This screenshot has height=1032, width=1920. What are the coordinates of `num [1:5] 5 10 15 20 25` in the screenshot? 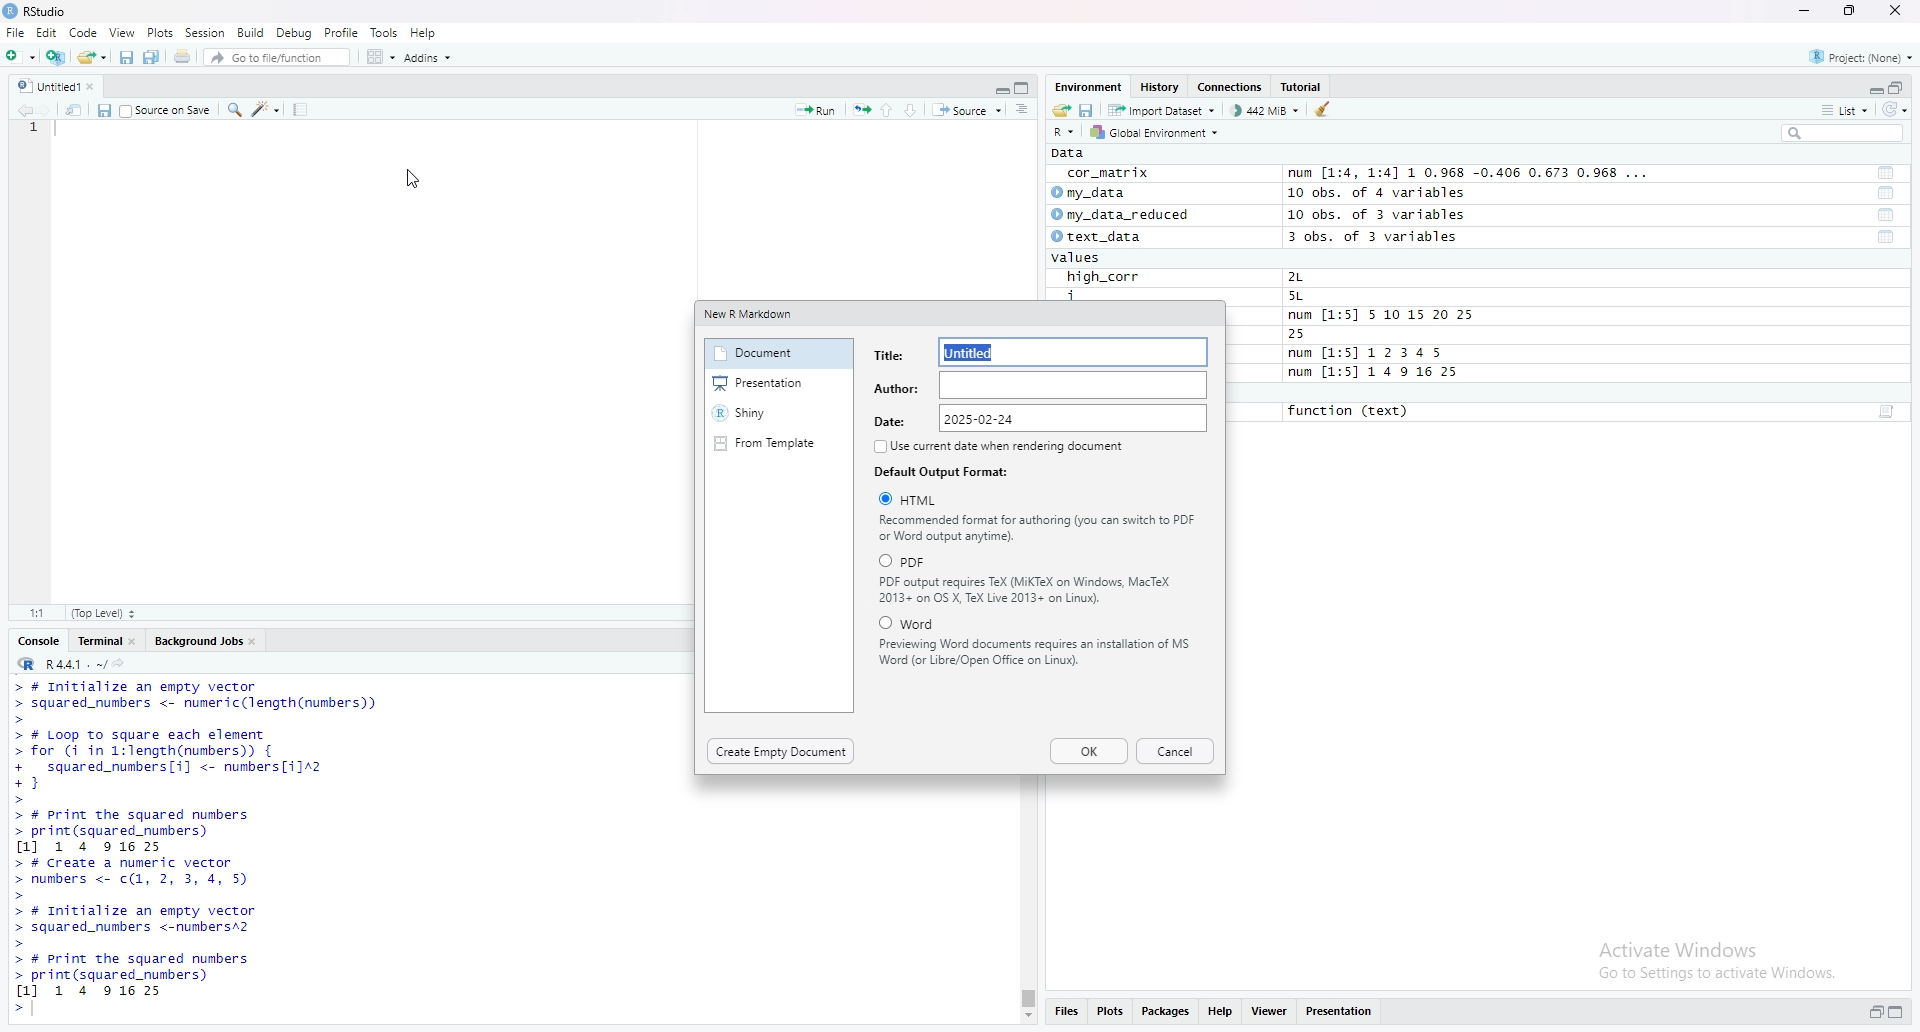 It's located at (1380, 314).